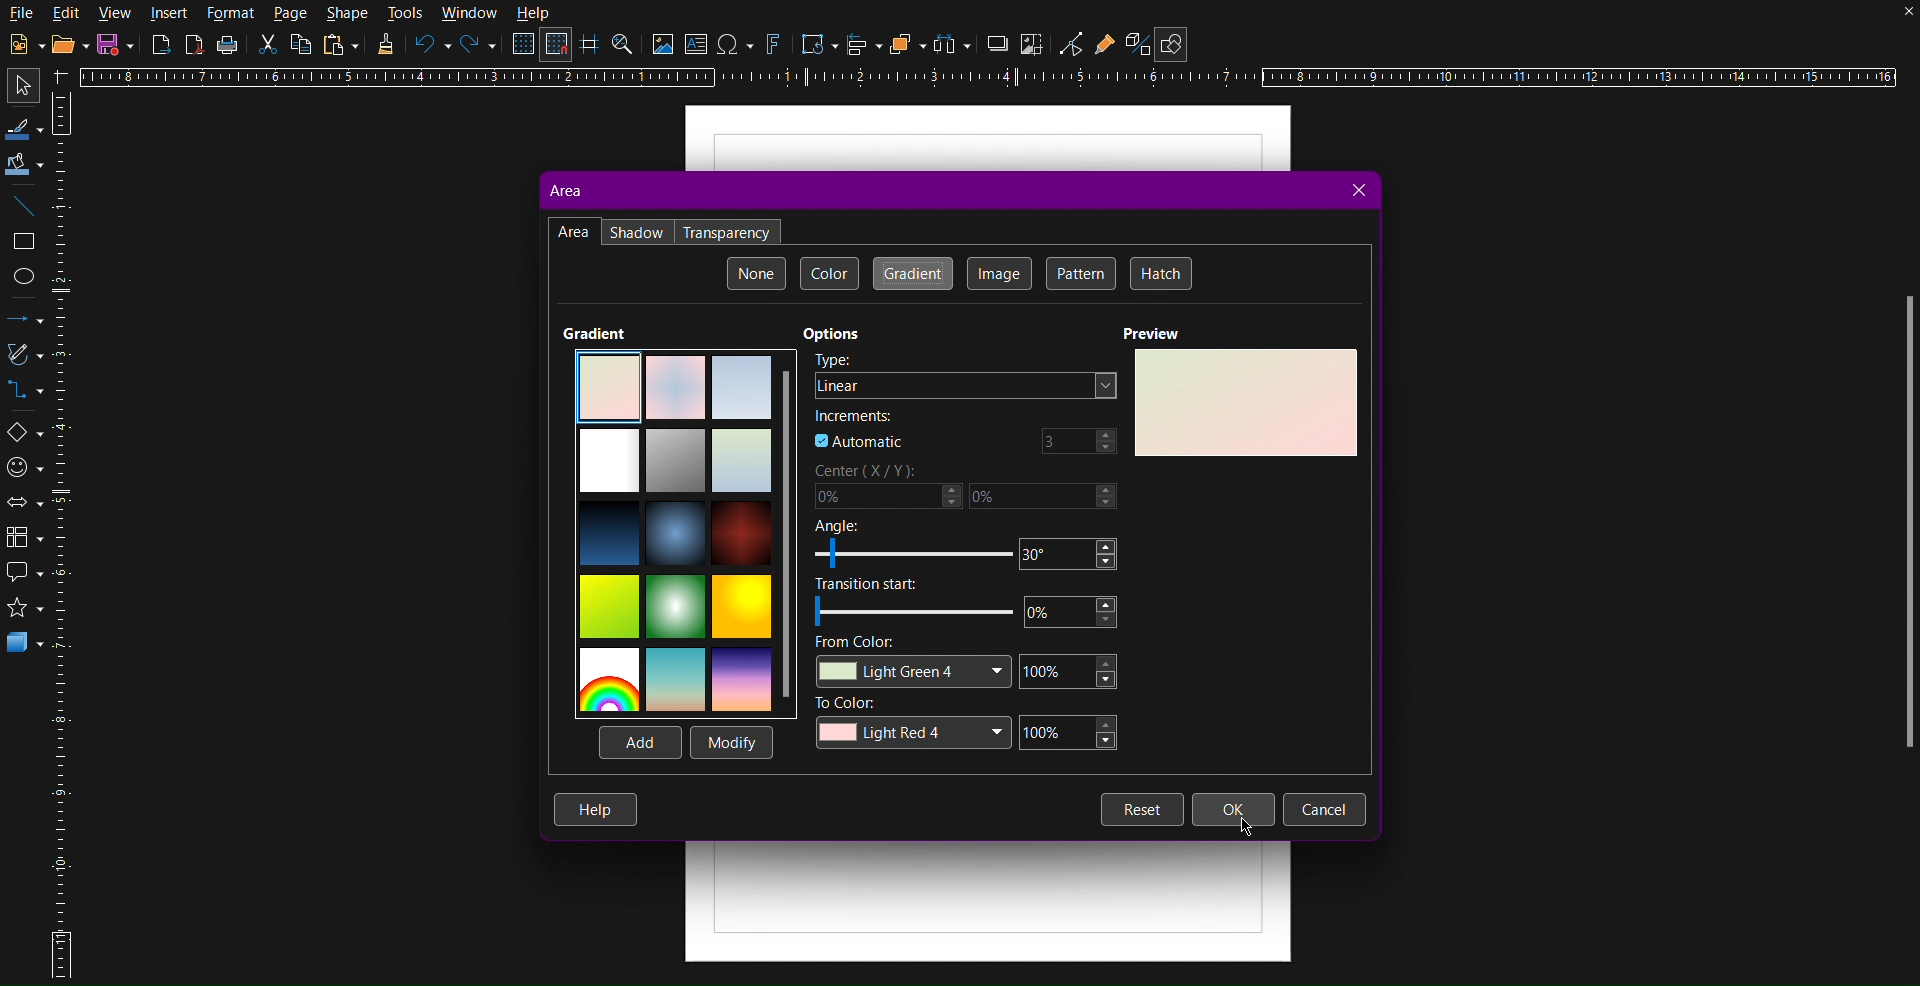  I want to click on Reset, so click(1141, 809).